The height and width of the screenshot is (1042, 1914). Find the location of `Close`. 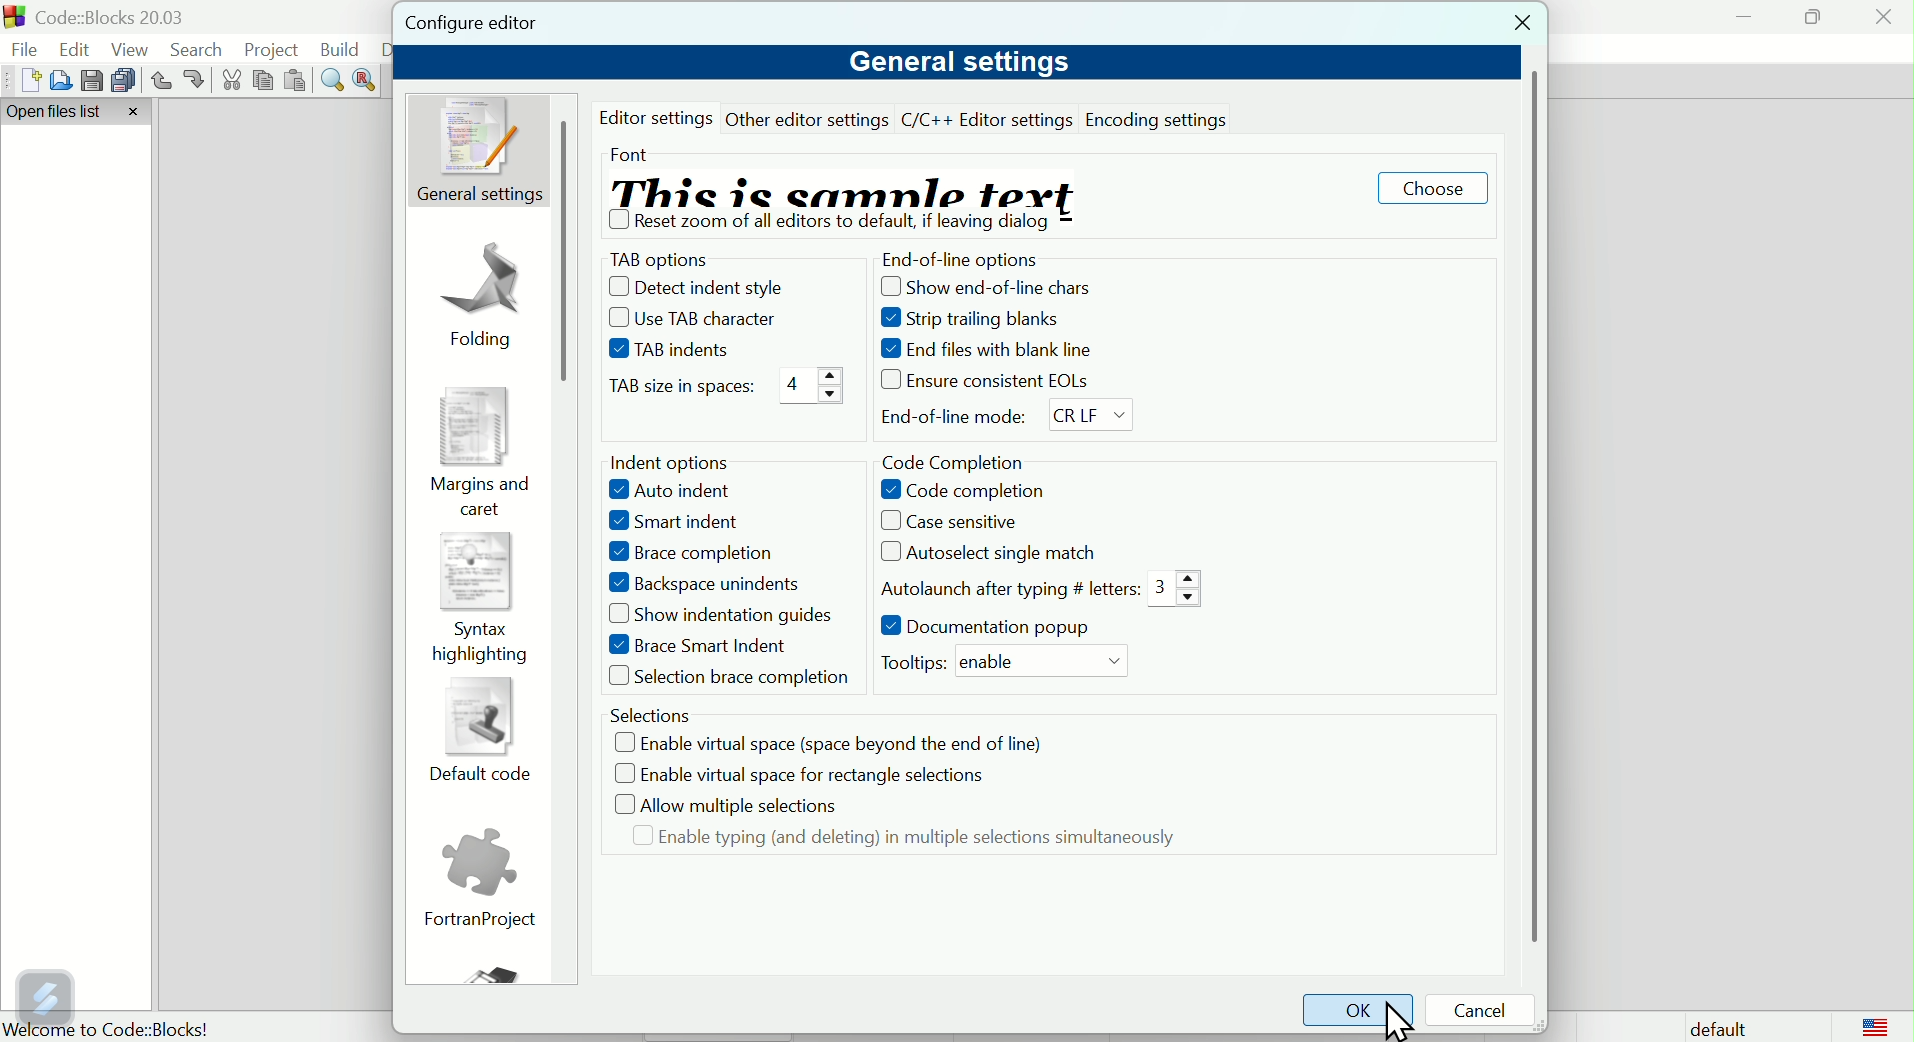

Close is located at coordinates (1517, 27).